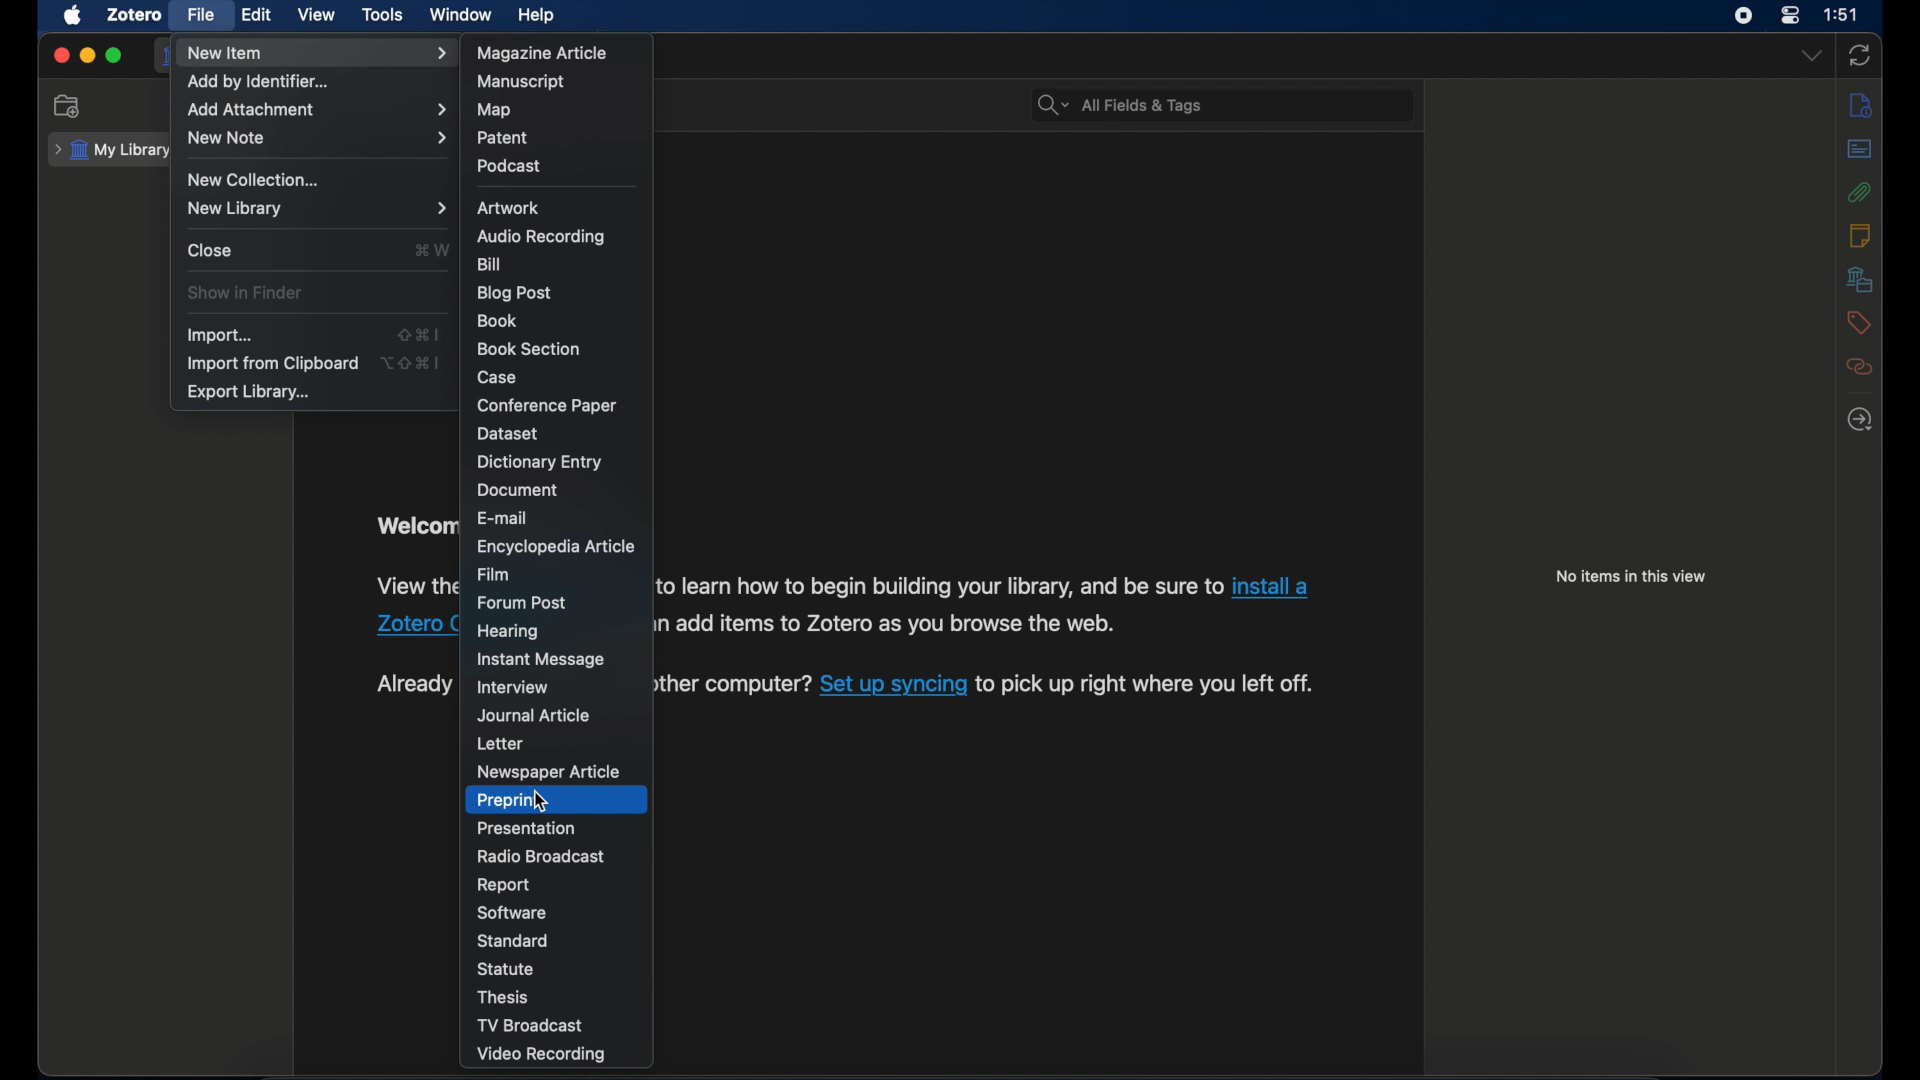  What do you see at coordinates (494, 111) in the screenshot?
I see `map` at bounding box center [494, 111].